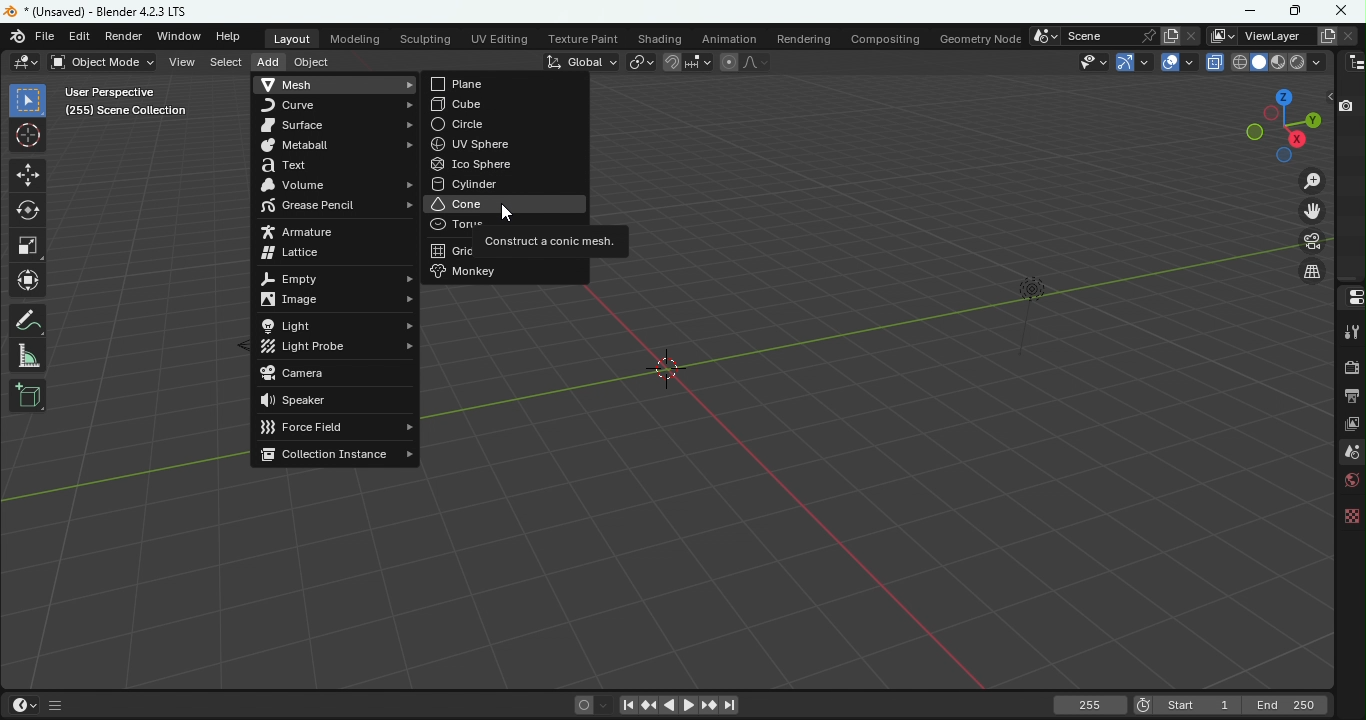 The height and width of the screenshot is (720, 1366). What do you see at coordinates (1092, 706) in the screenshot?
I see `Current frame` at bounding box center [1092, 706].